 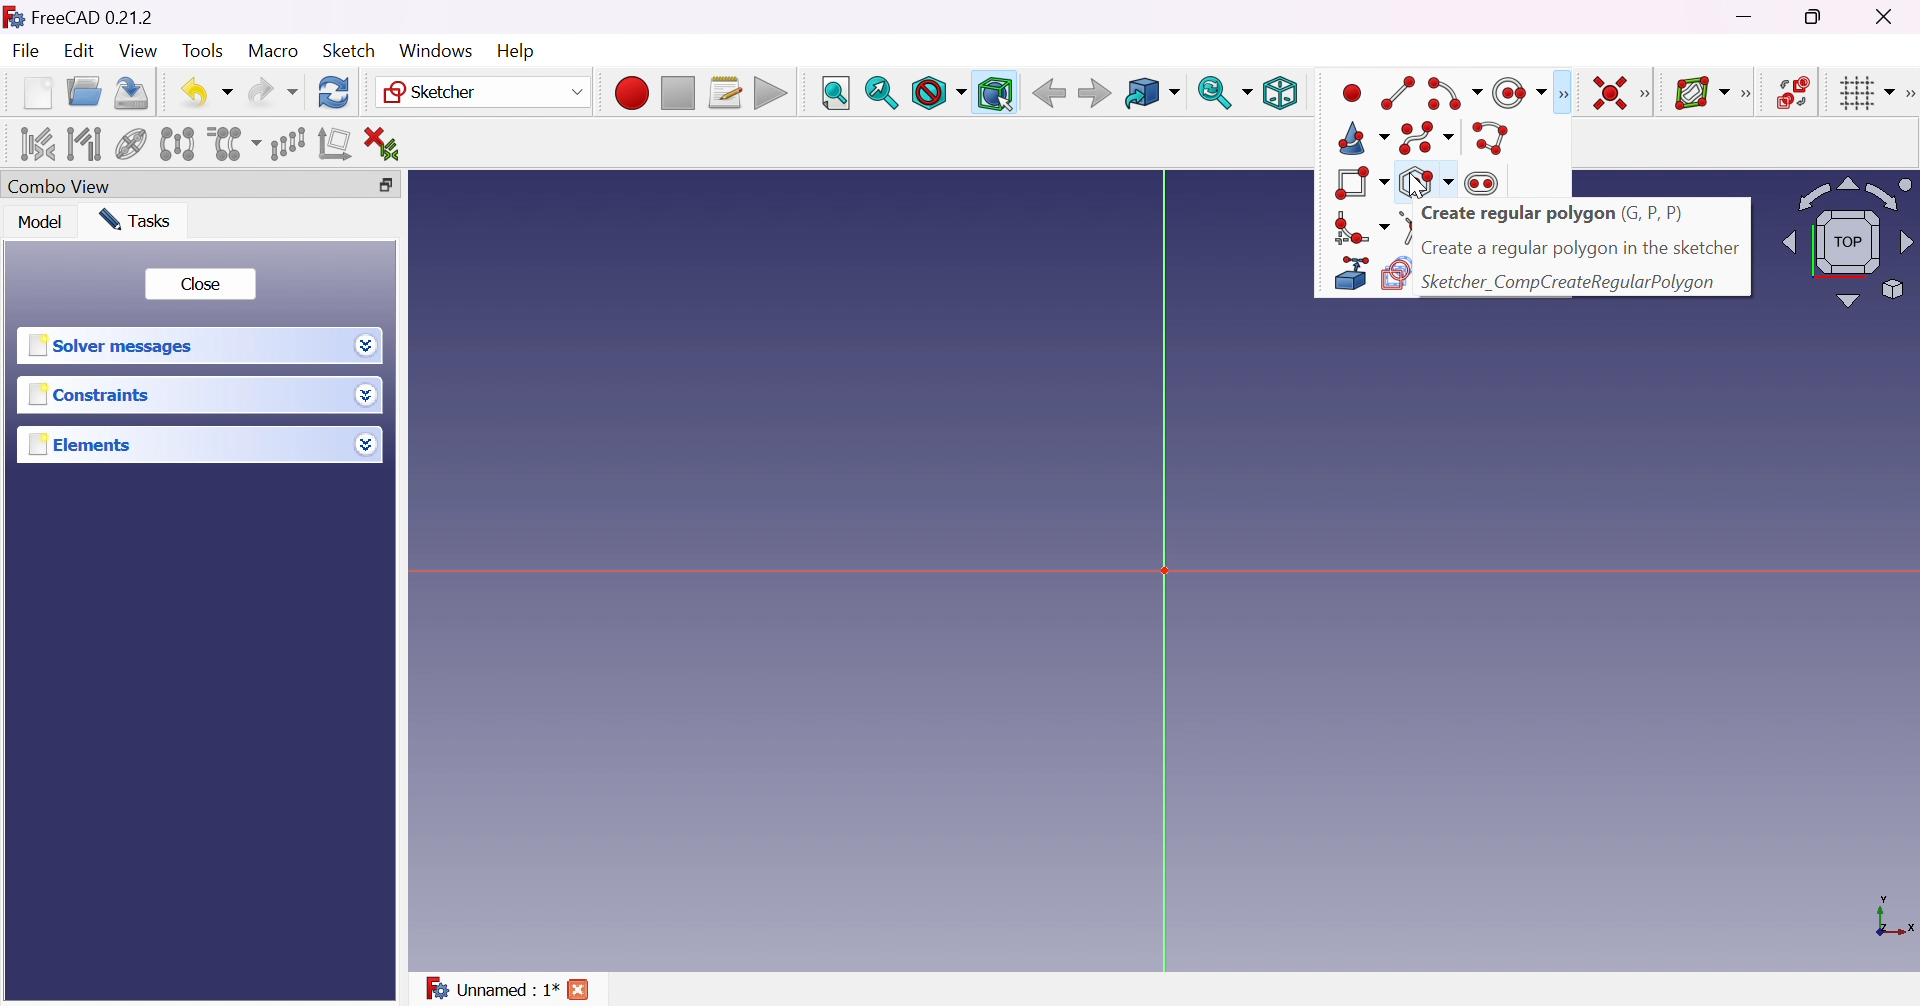 What do you see at coordinates (1562, 94) in the screenshot?
I see `[Sketcher geometries]]` at bounding box center [1562, 94].